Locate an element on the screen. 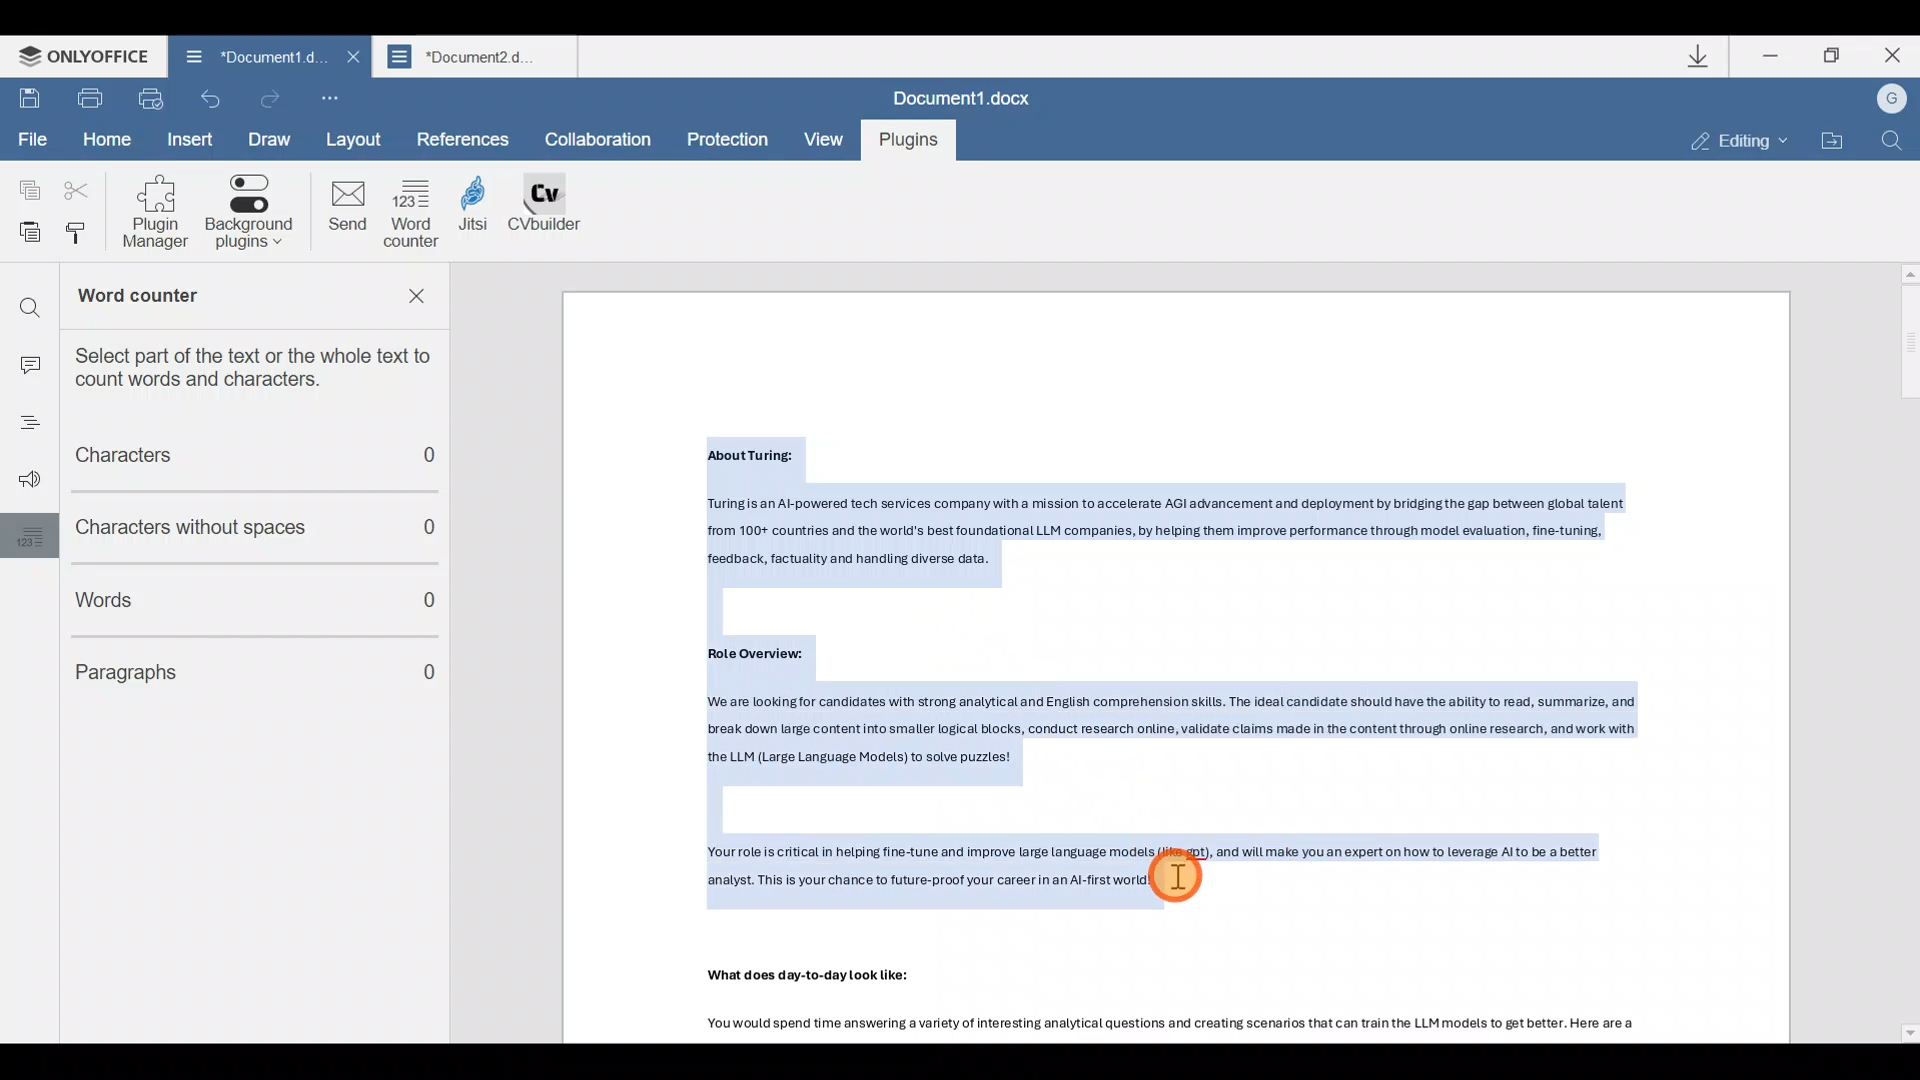 This screenshot has width=1920, height=1080. Collaboration is located at coordinates (605, 140).